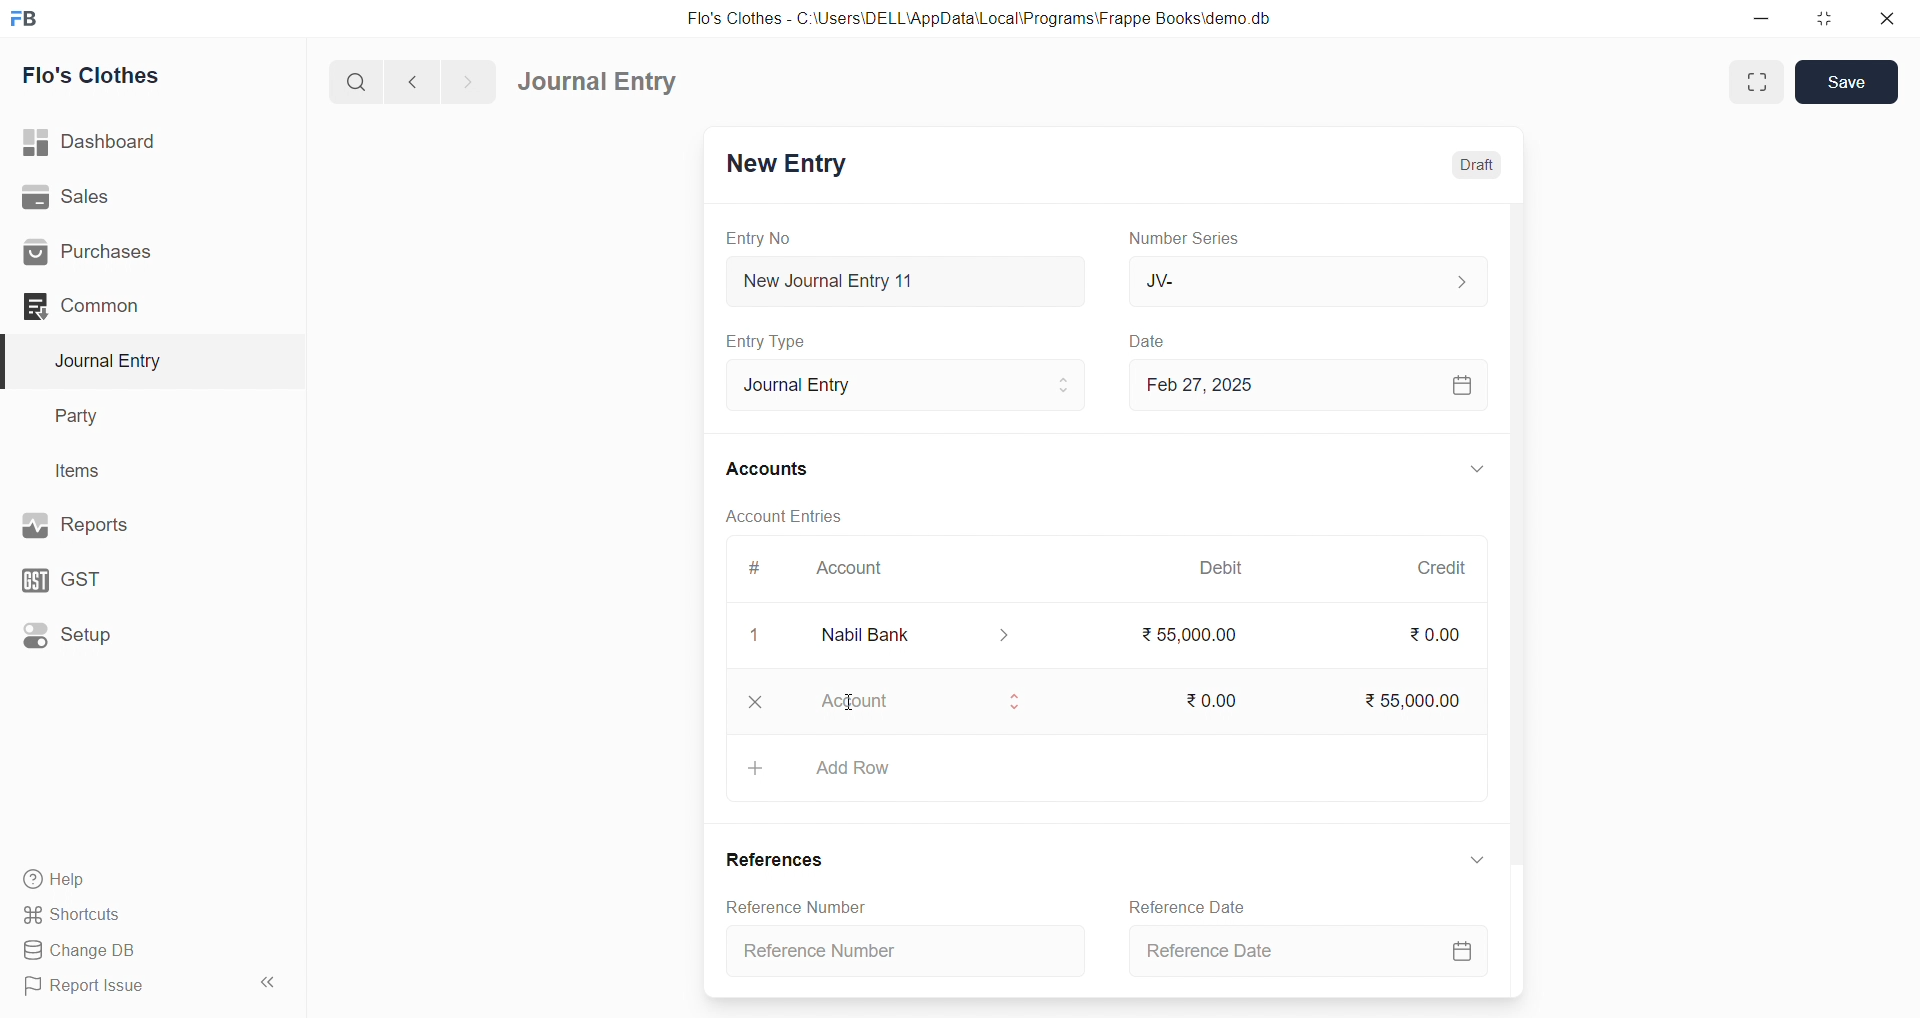 The height and width of the screenshot is (1018, 1920). I want to click on Entry No, so click(758, 239).